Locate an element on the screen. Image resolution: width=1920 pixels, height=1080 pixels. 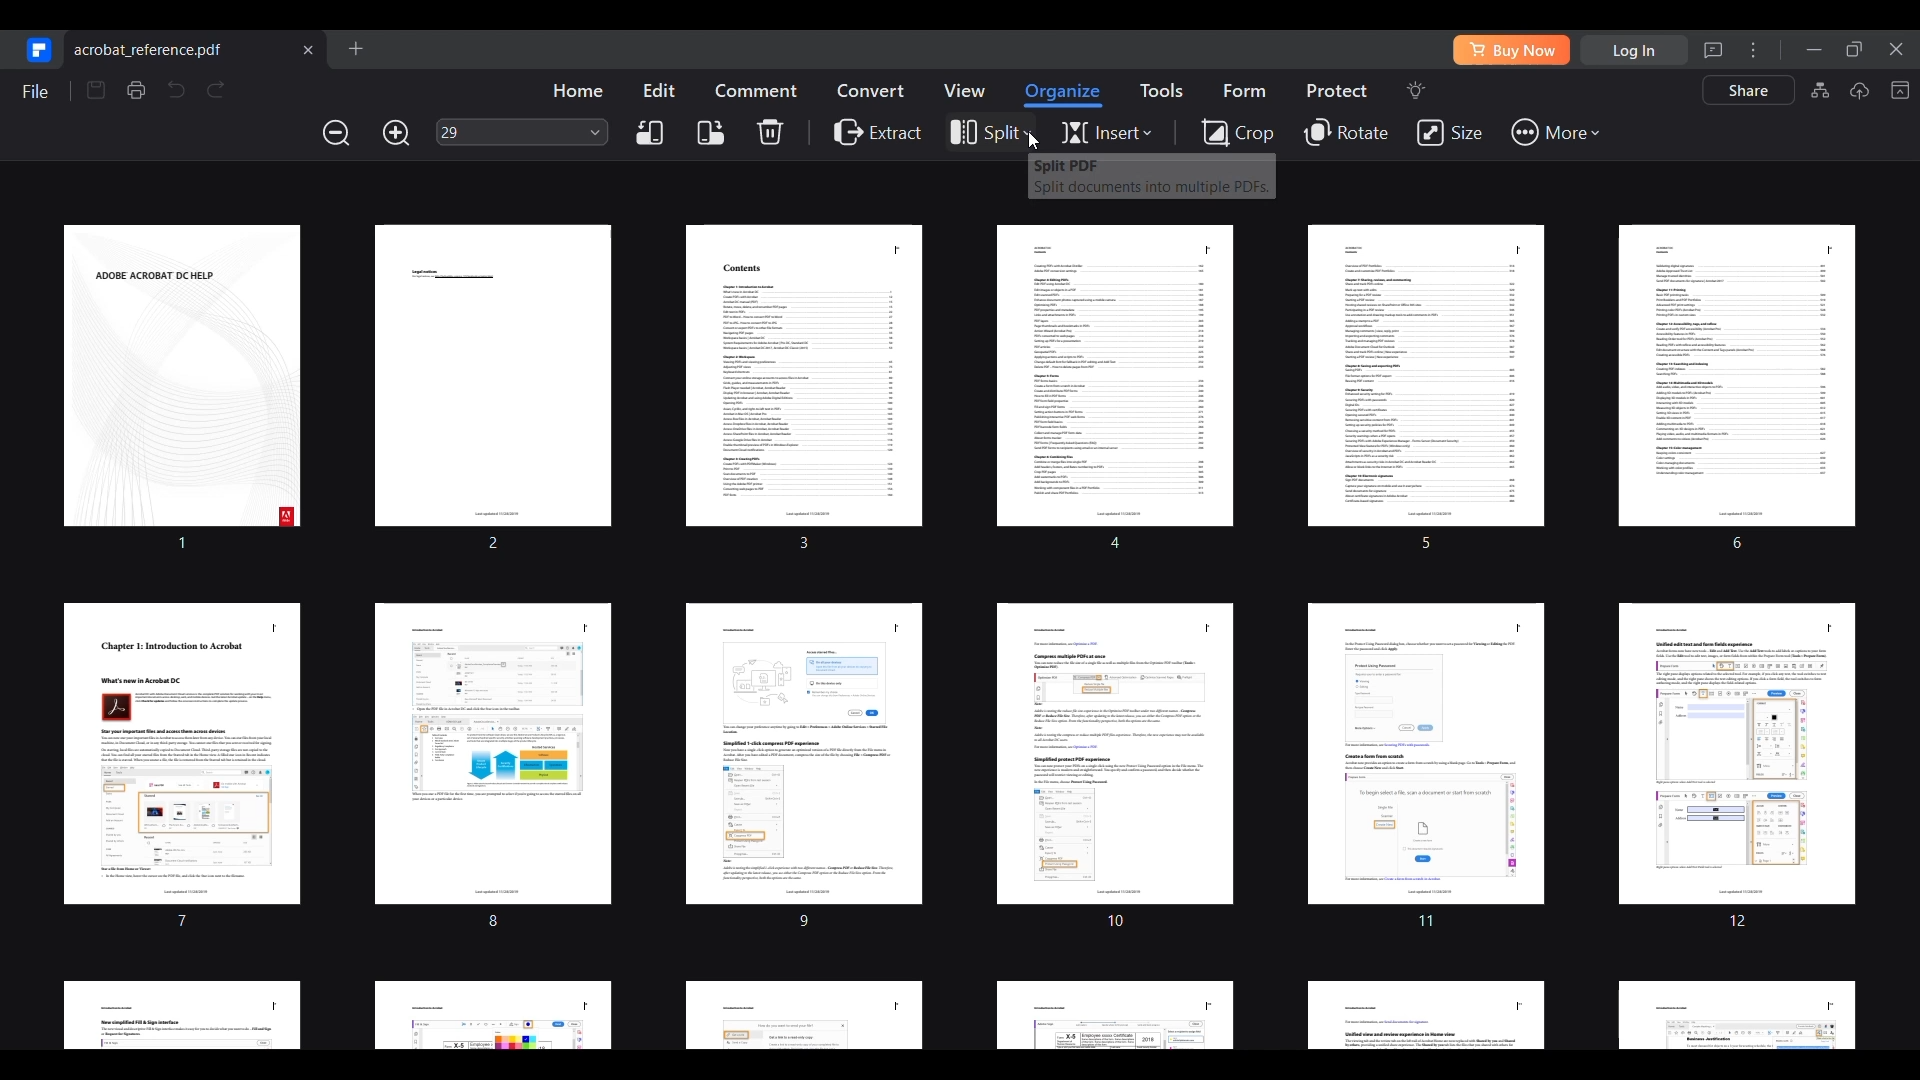
View is located at coordinates (963, 90).